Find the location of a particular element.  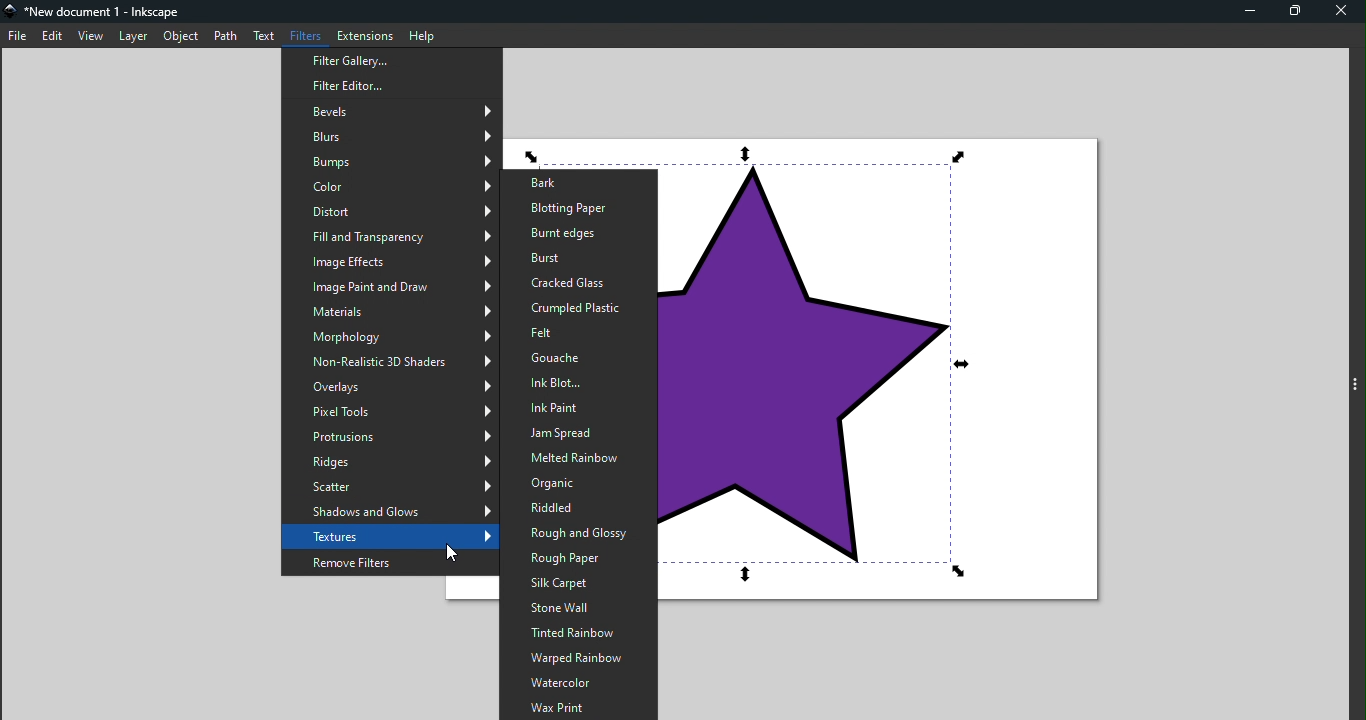

Stone wall is located at coordinates (575, 608).